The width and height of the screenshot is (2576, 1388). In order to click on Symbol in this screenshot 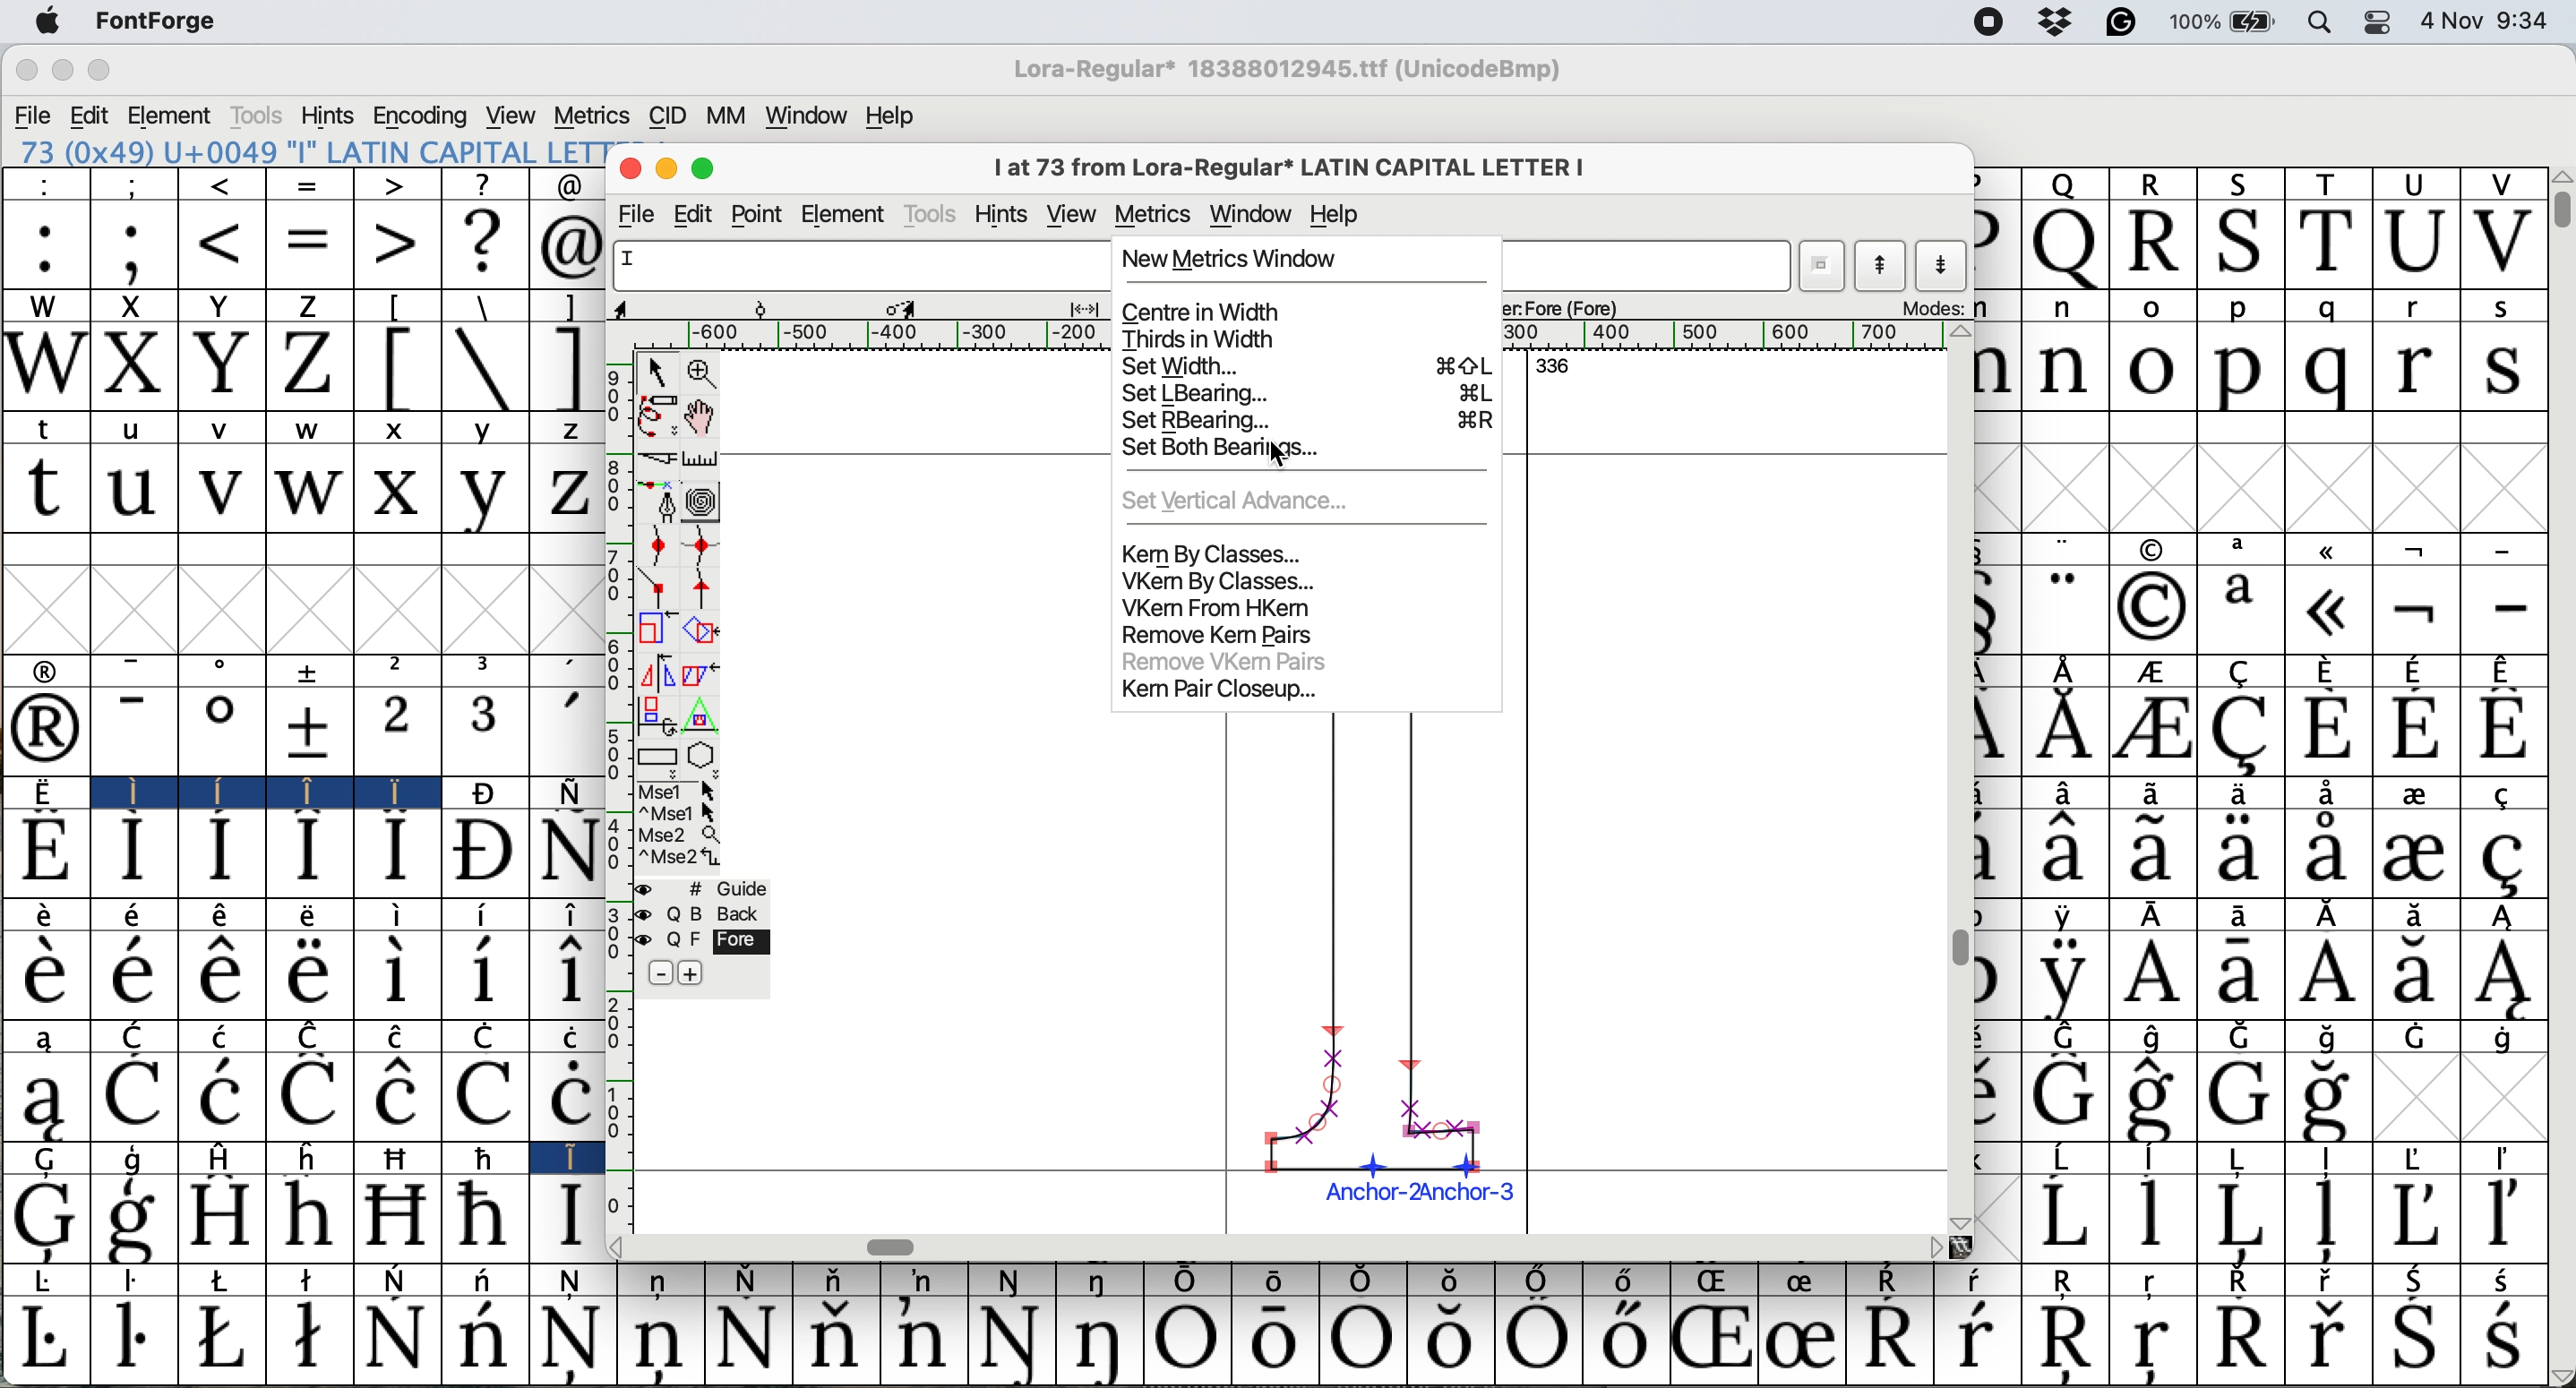, I will do `click(2333, 1159)`.